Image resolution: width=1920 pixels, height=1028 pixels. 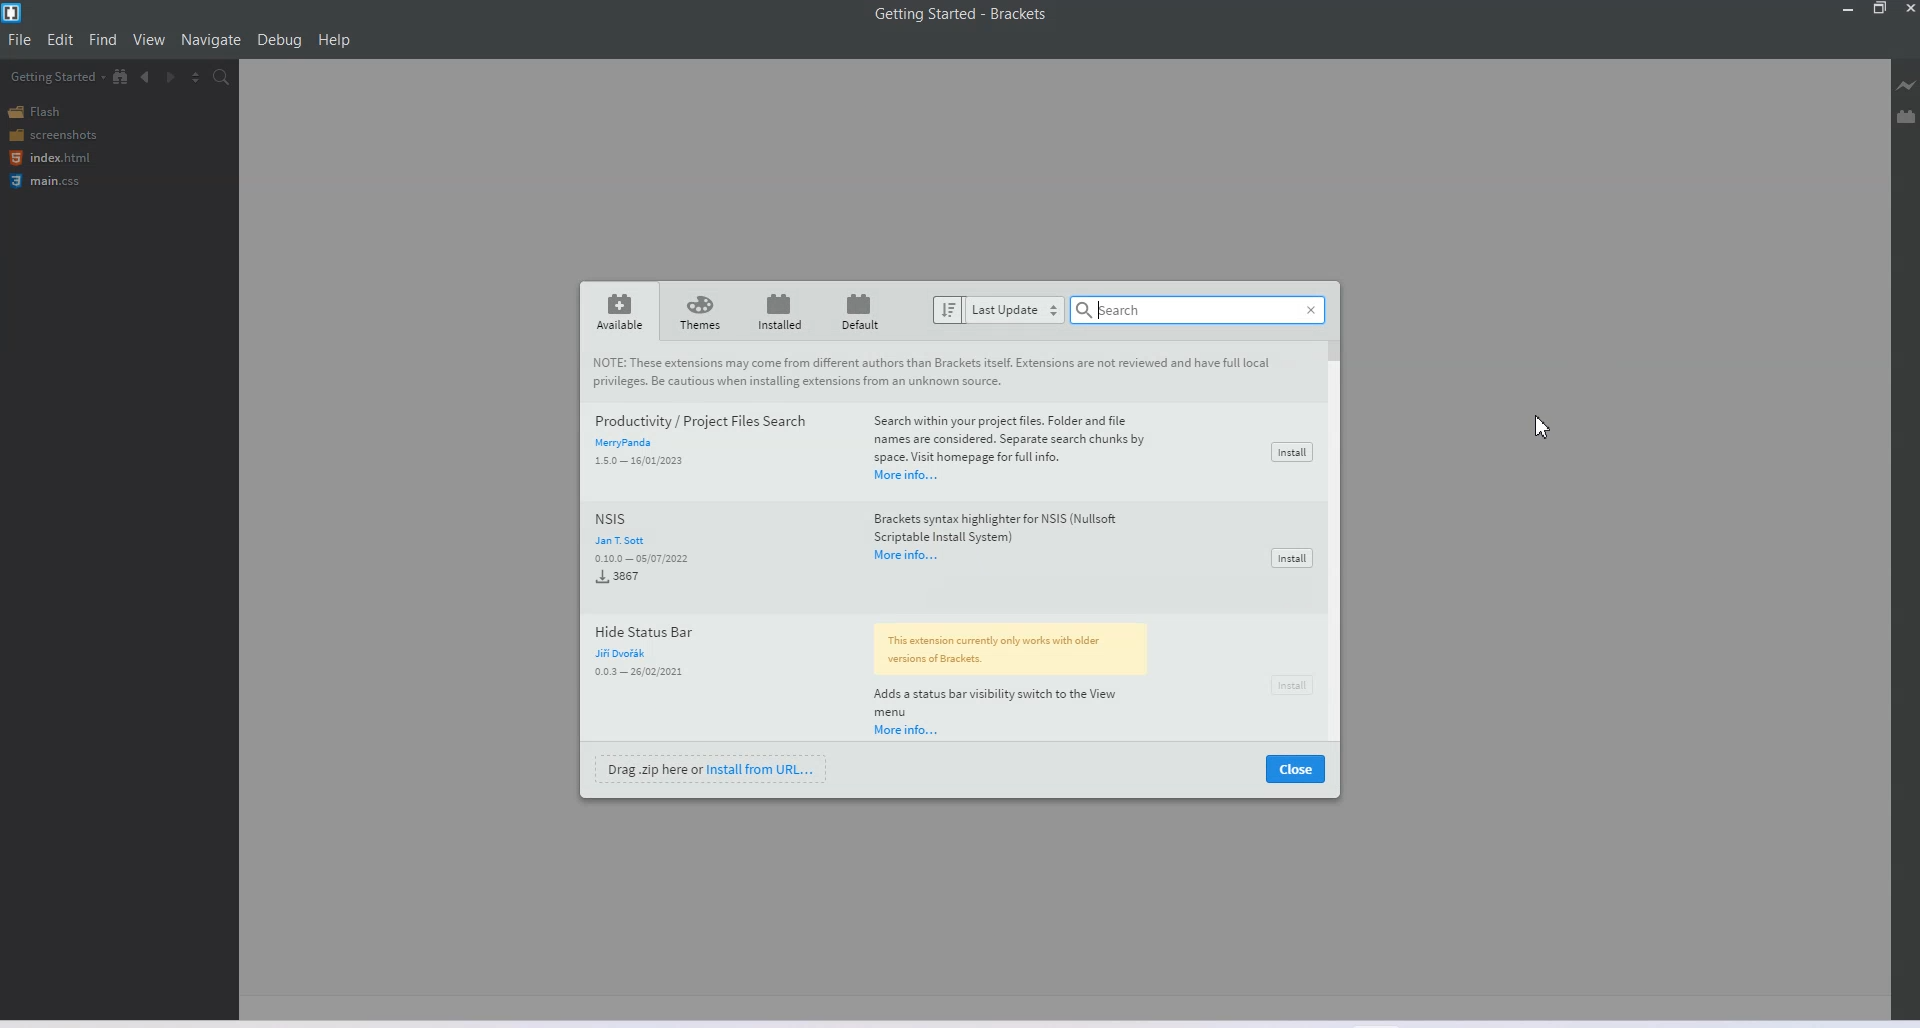 I want to click on install, so click(x=1289, y=684).